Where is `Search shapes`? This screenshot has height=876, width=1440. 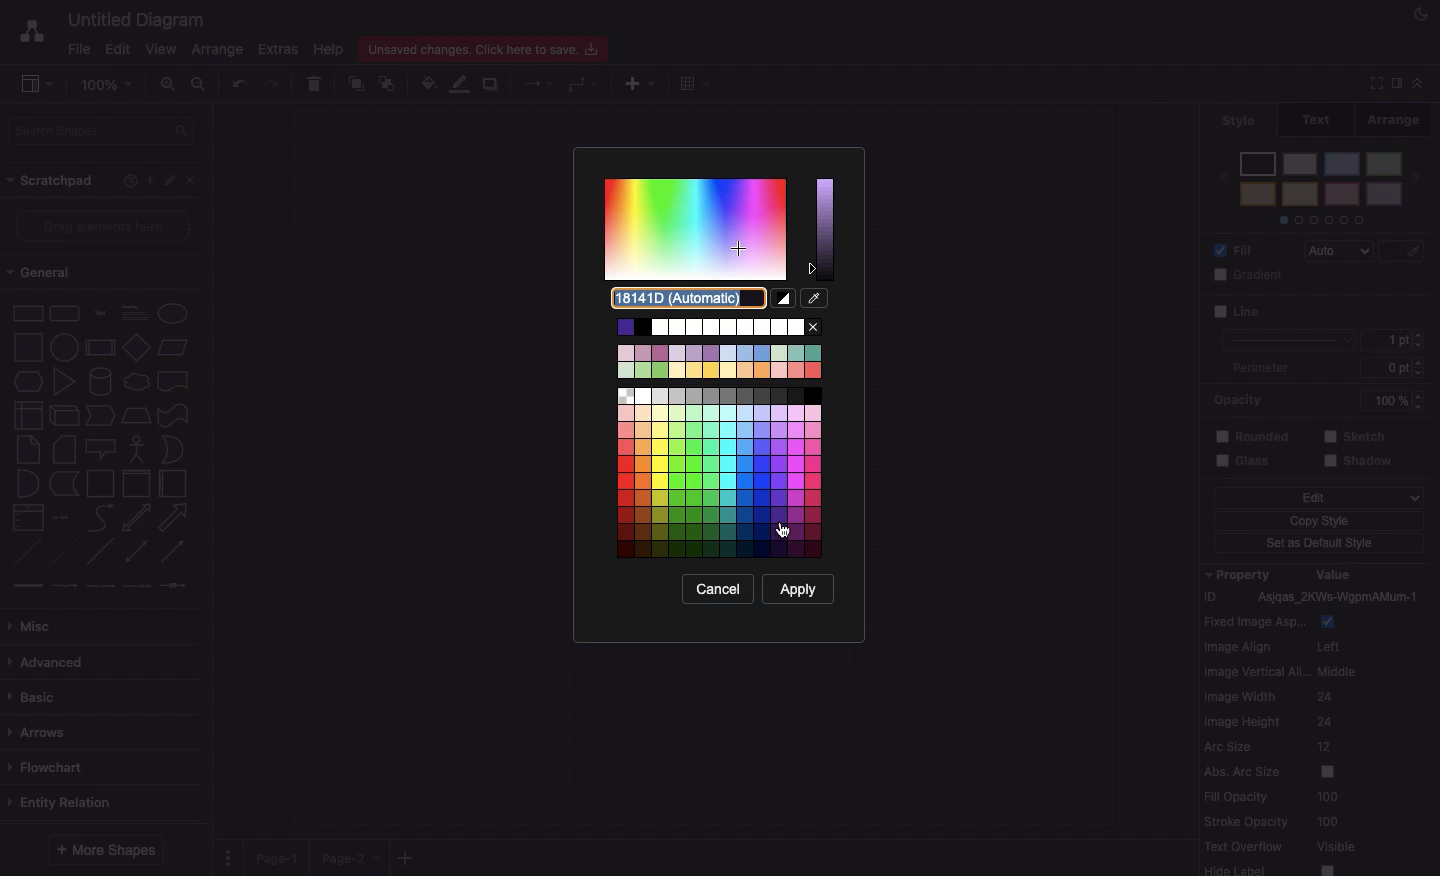 Search shapes is located at coordinates (104, 129).